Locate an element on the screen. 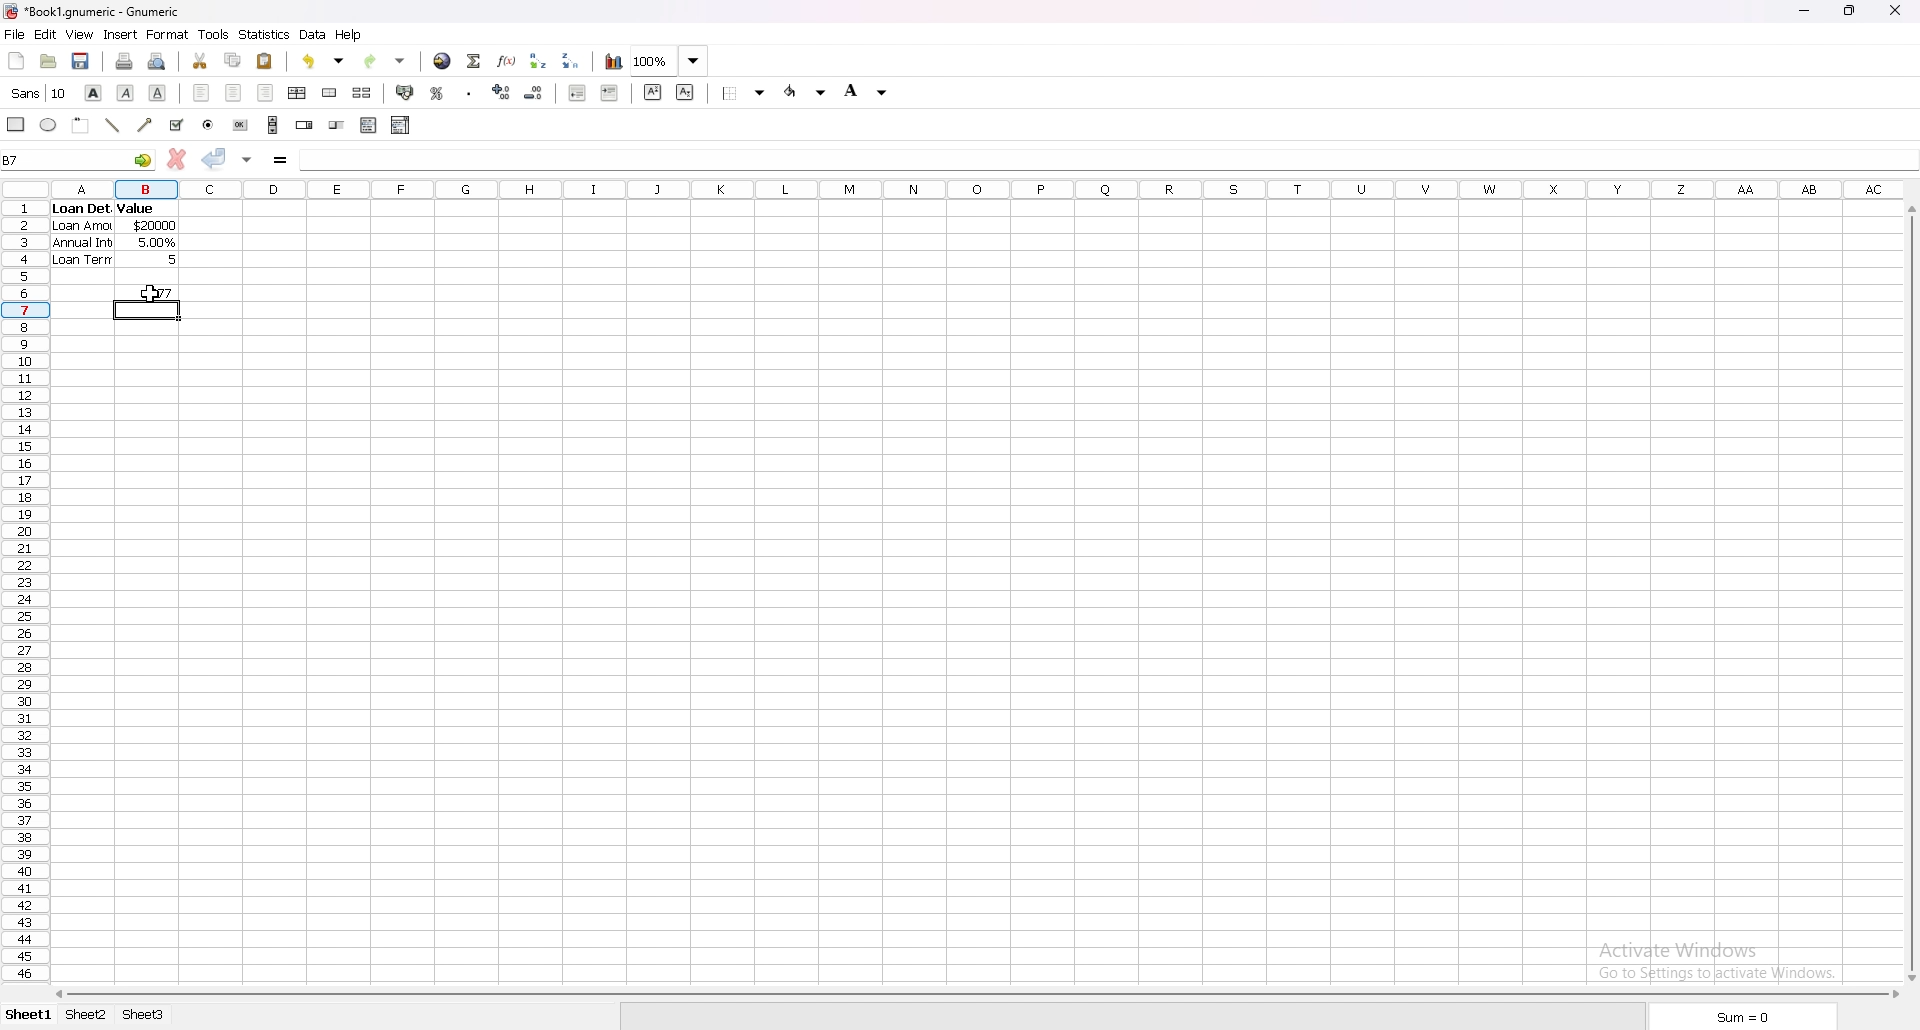  thousand separator is located at coordinates (470, 91).